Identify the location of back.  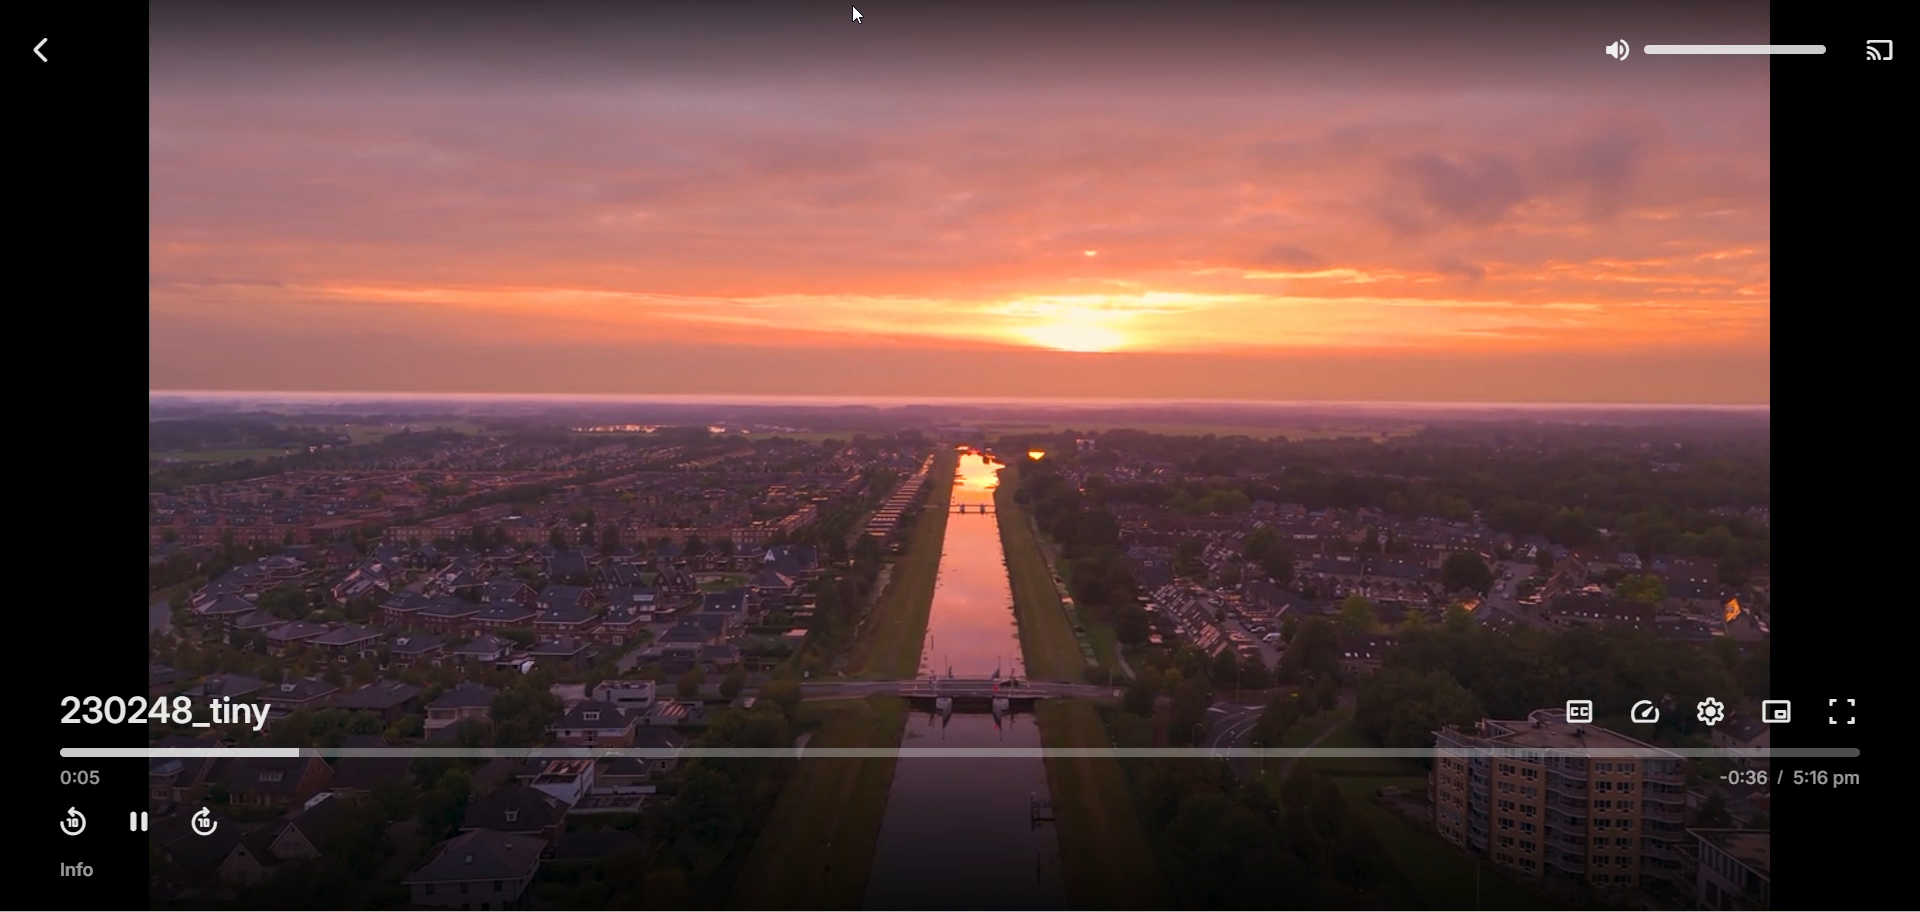
(39, 52).